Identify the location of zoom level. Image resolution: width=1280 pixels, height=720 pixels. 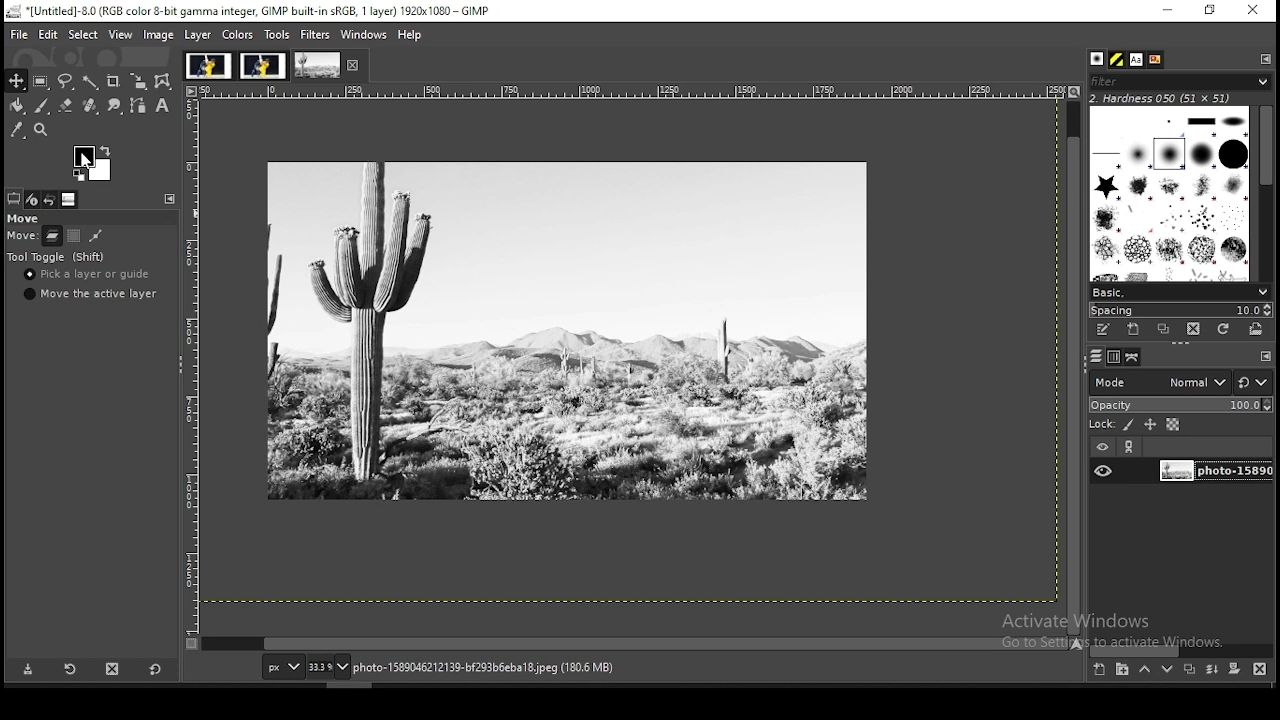
(329, 666).